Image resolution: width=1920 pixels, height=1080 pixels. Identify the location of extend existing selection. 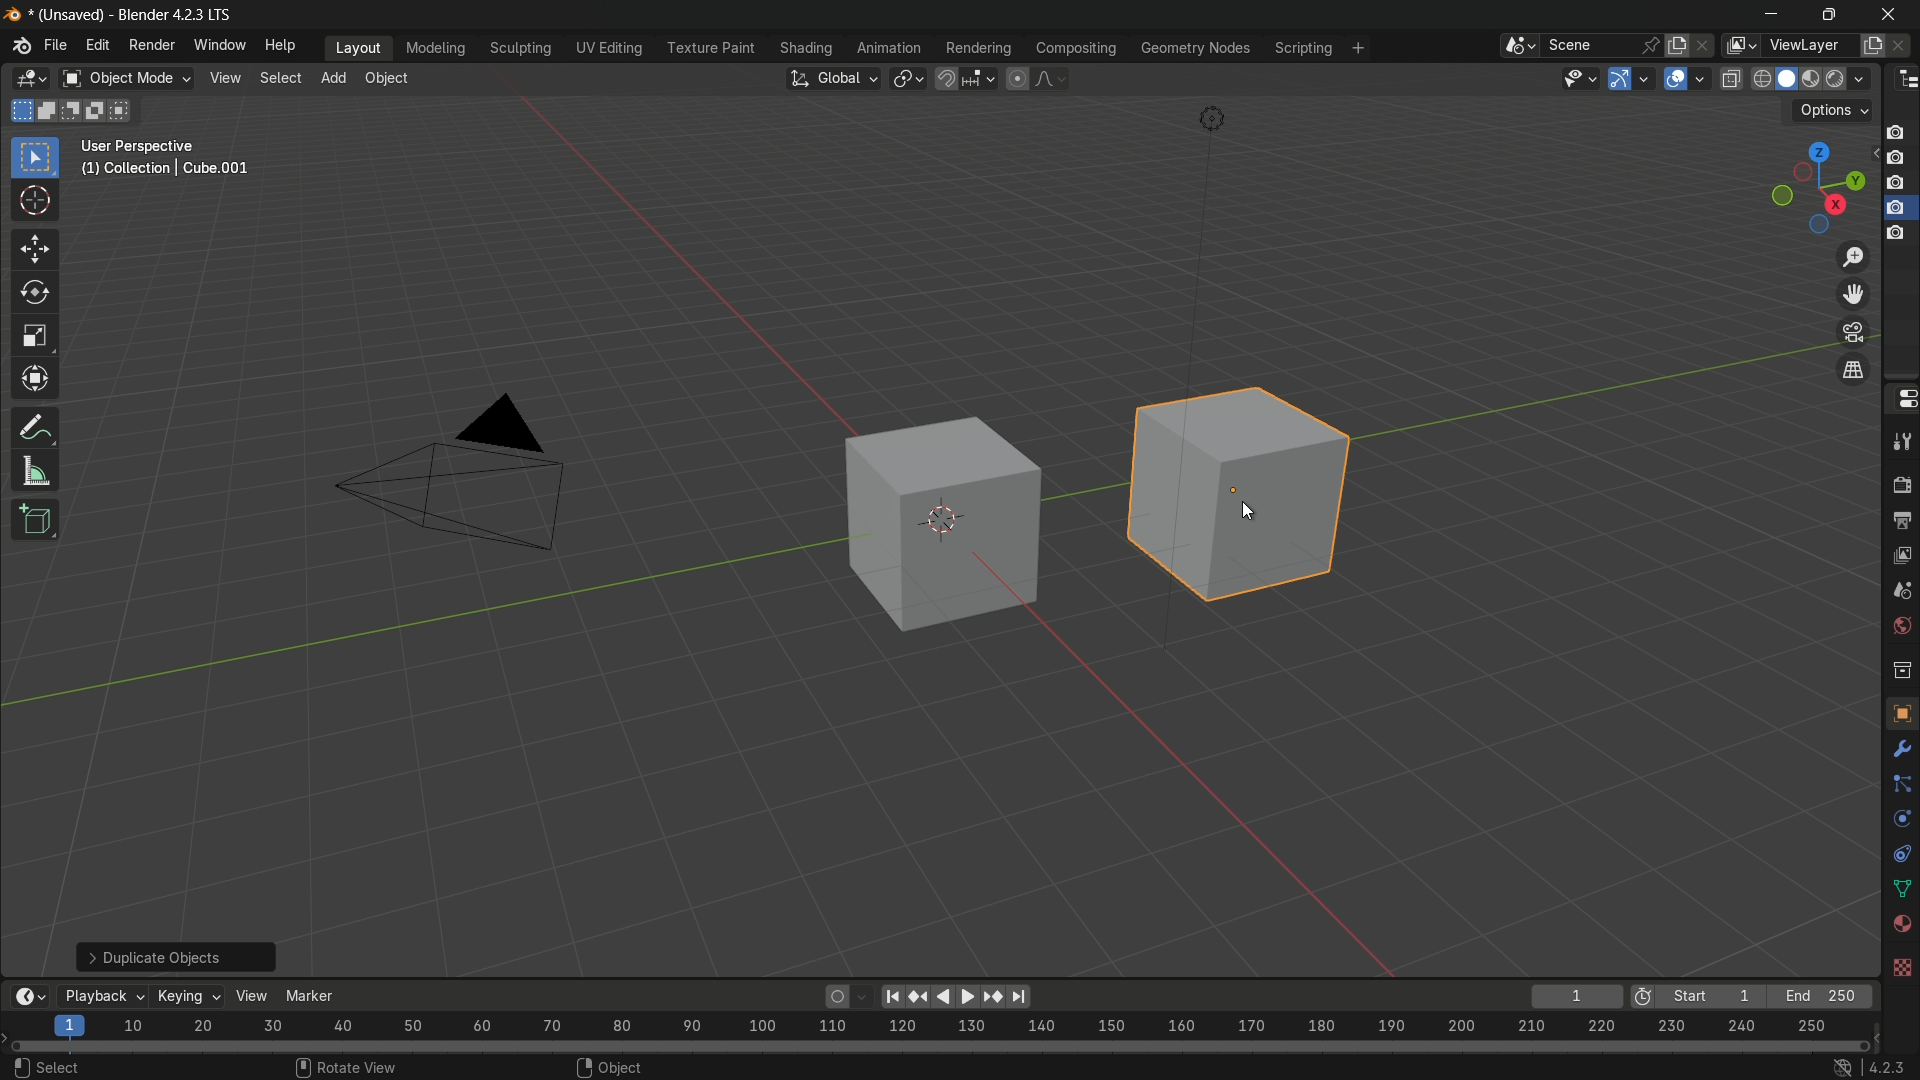
(49, 112).